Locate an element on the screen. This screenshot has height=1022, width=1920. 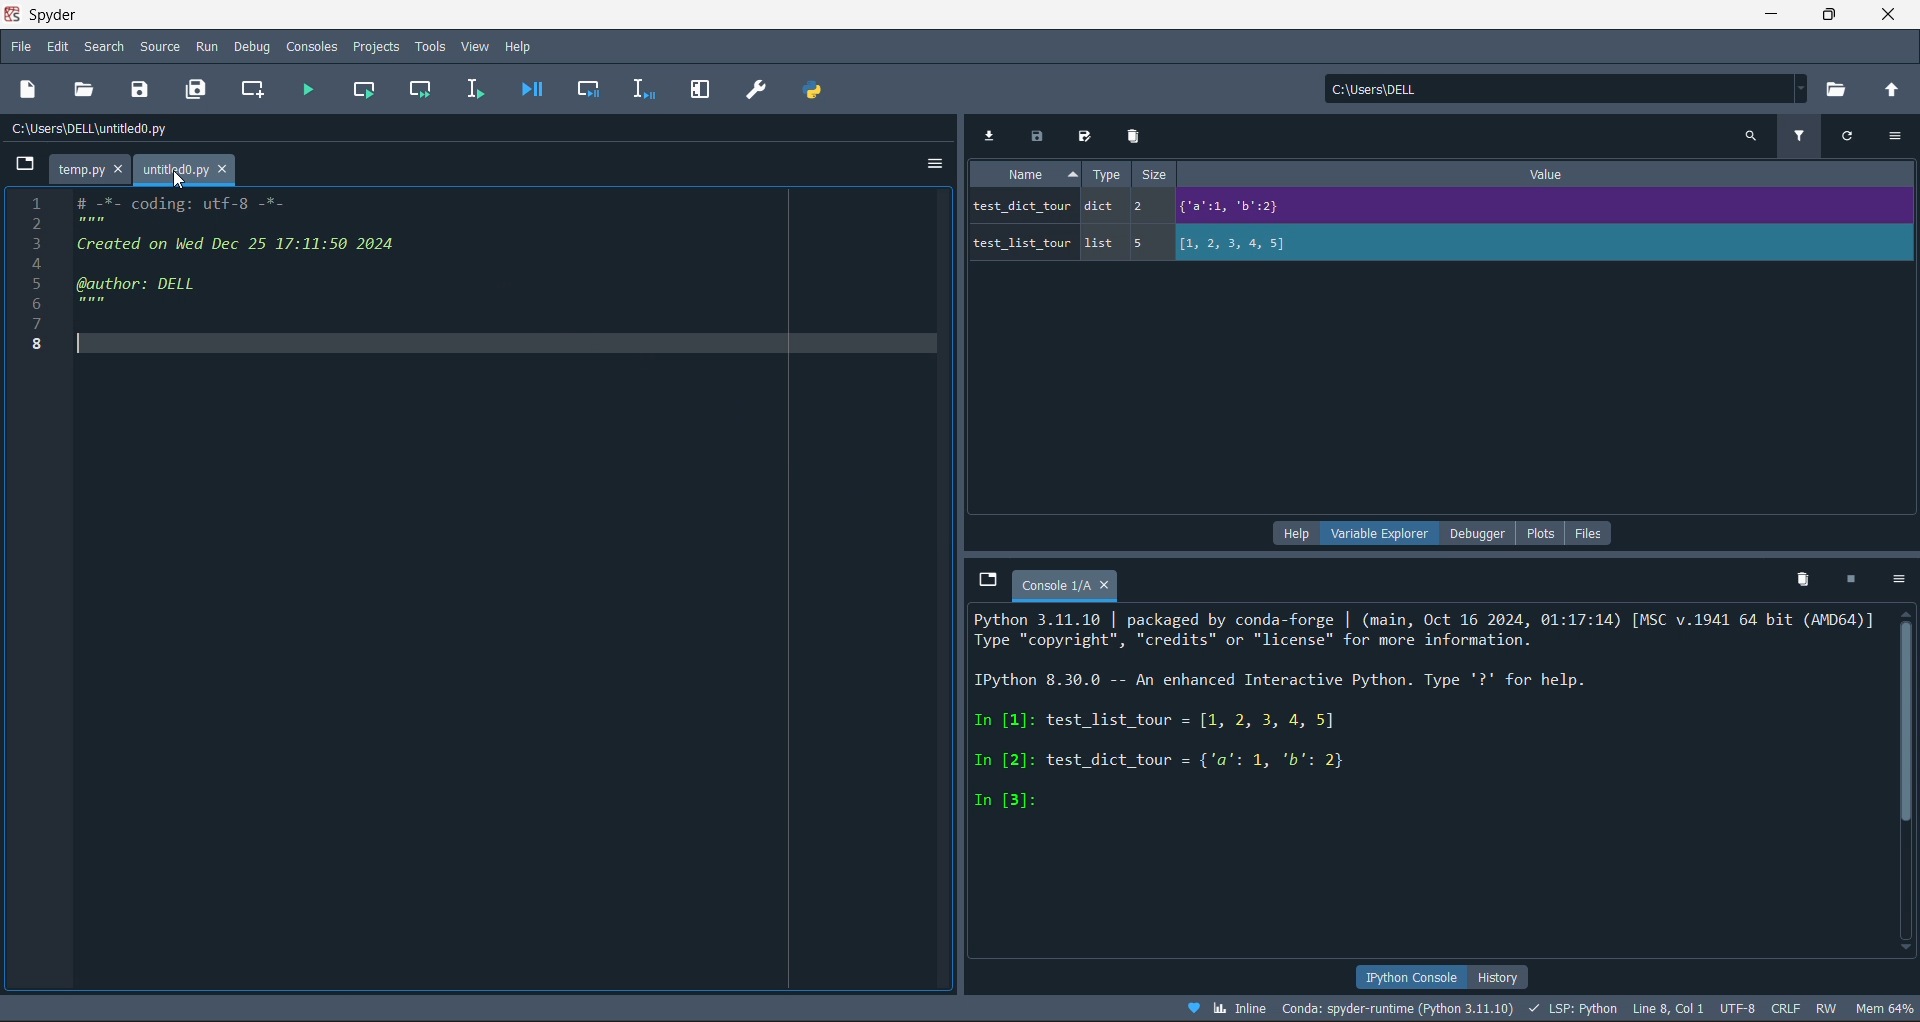
file is located at coordinates (22, 48).